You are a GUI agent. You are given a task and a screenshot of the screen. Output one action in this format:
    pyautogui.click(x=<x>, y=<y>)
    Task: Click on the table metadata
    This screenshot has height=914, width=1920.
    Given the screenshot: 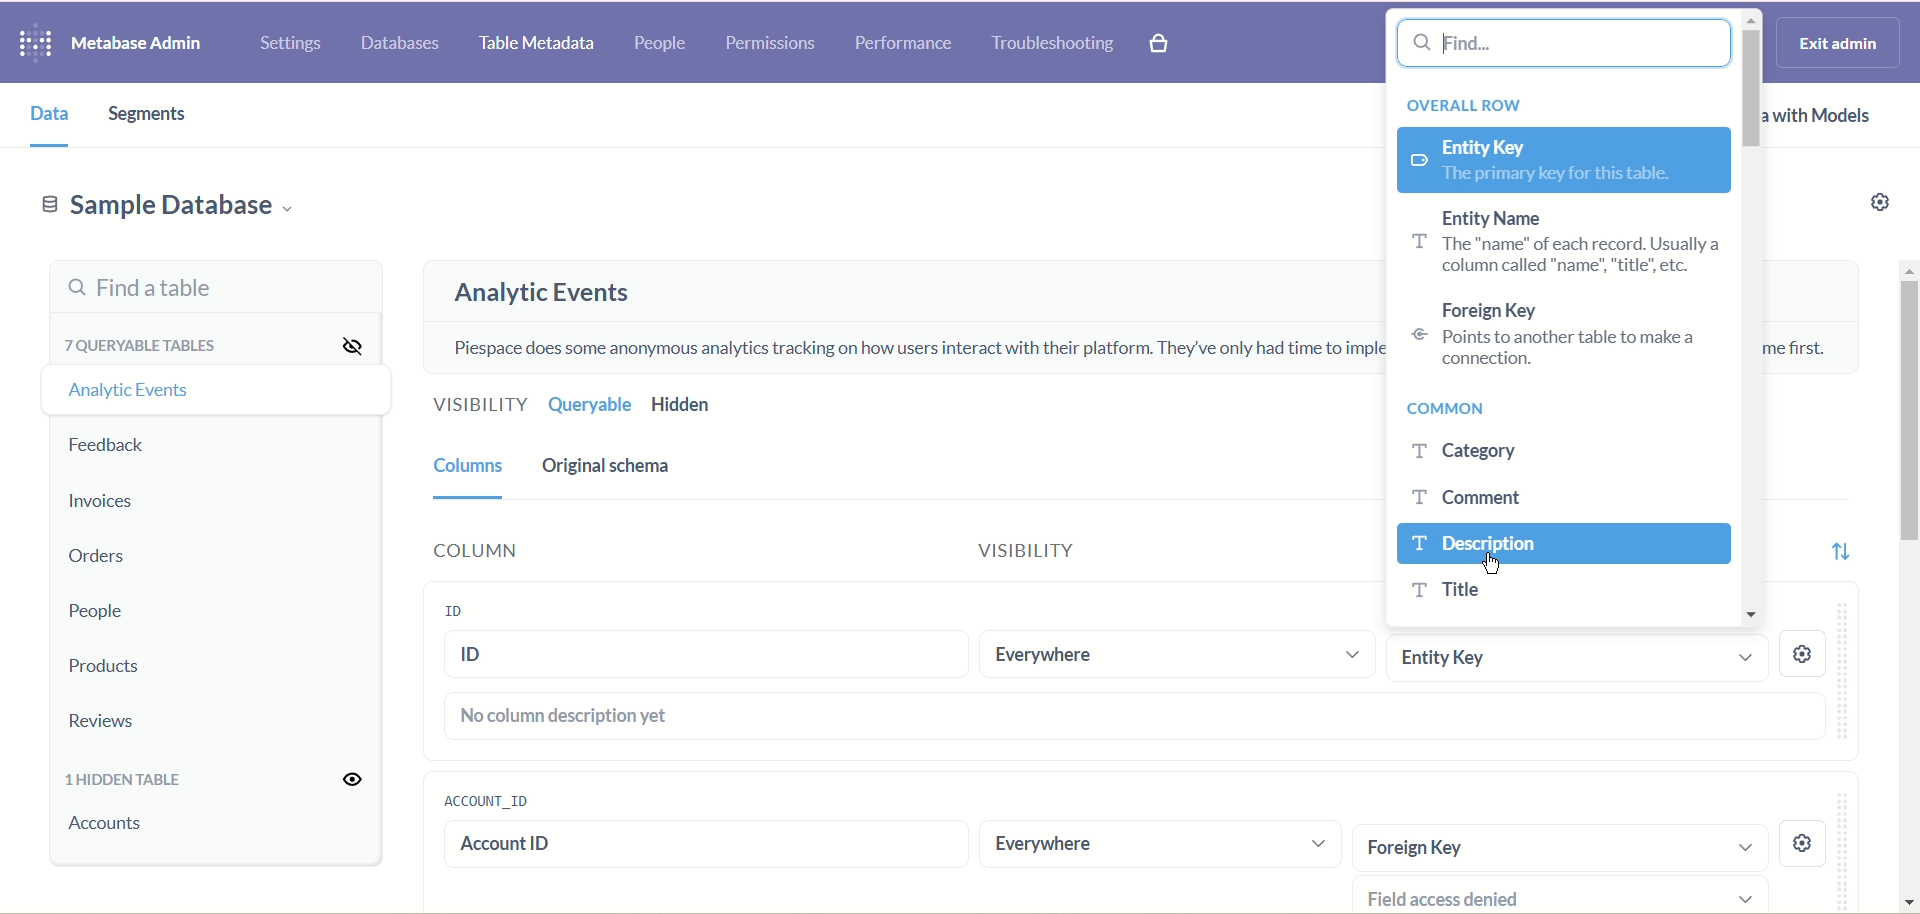 What is the action you would take?
    pyautogui.click(x=532, y=45)
    